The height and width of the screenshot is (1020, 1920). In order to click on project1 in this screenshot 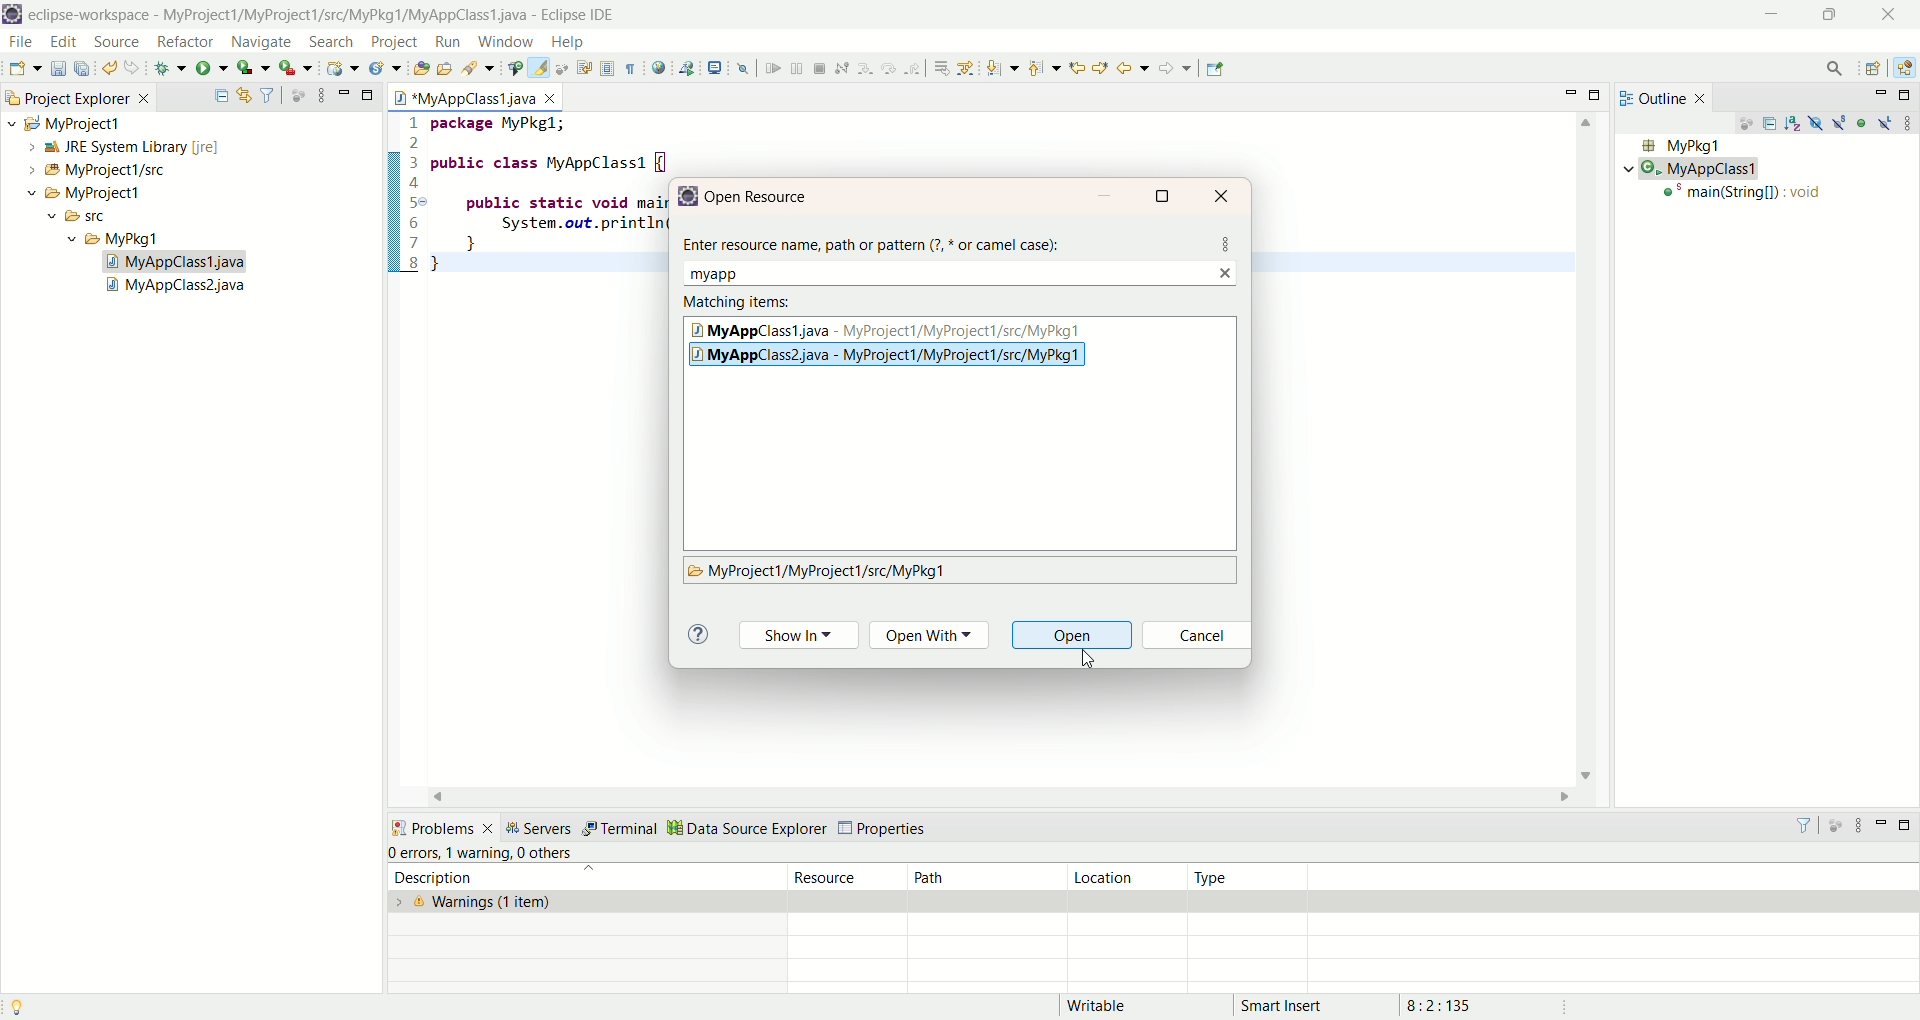, I will do `click(73, 193)`.